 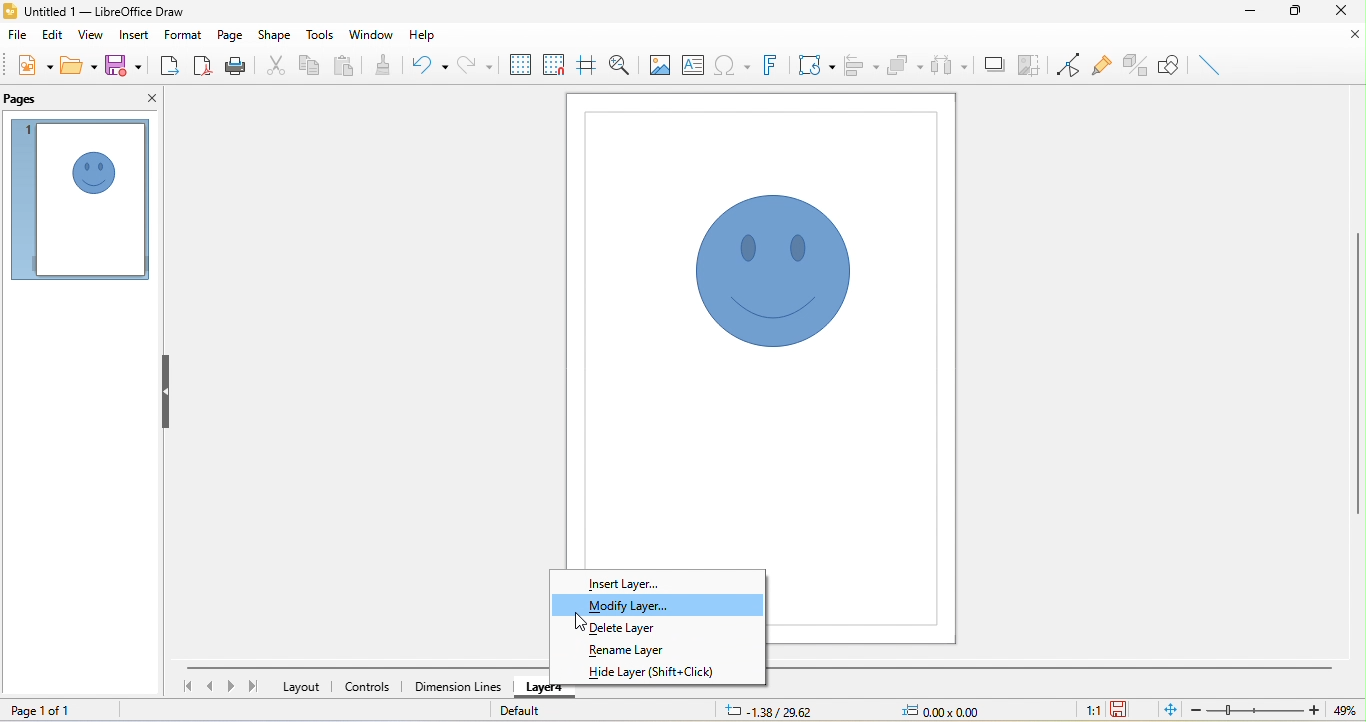 What do you see at coordinates (251, 685) in the screenshot?
I see `last page` at bounding box center [251, 685].